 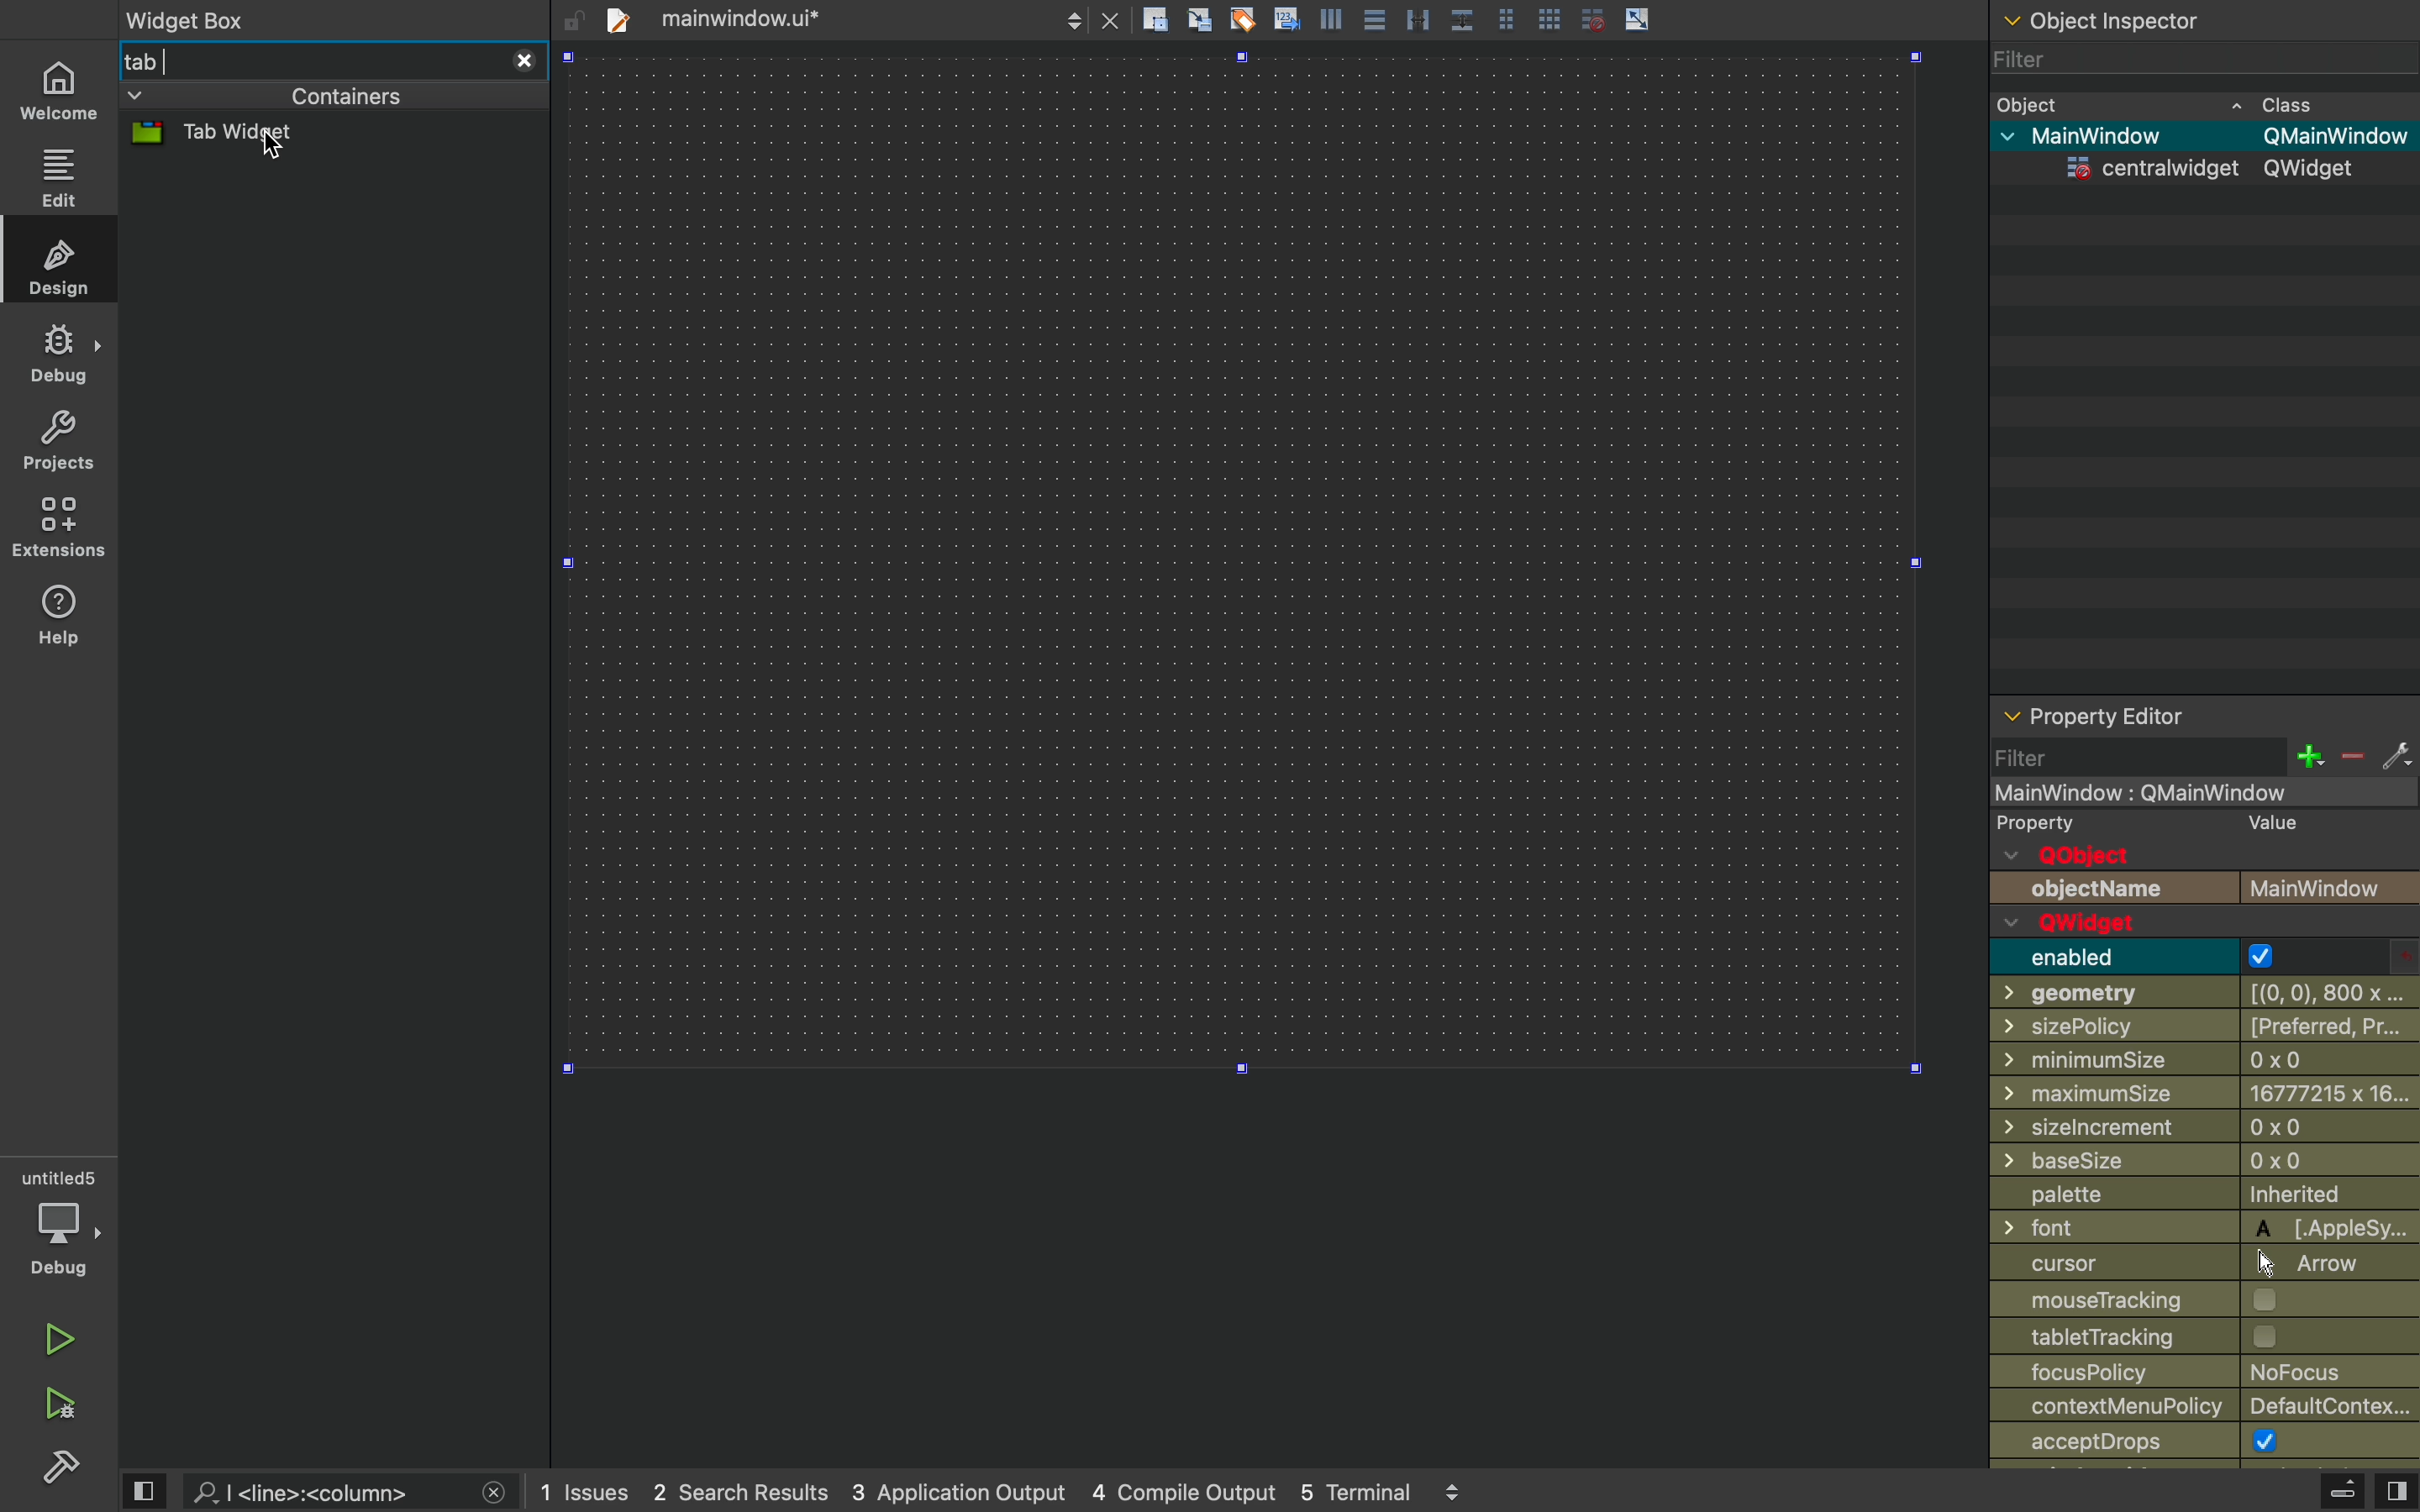 I want to click on geometry, so click(x=2200, y=994).